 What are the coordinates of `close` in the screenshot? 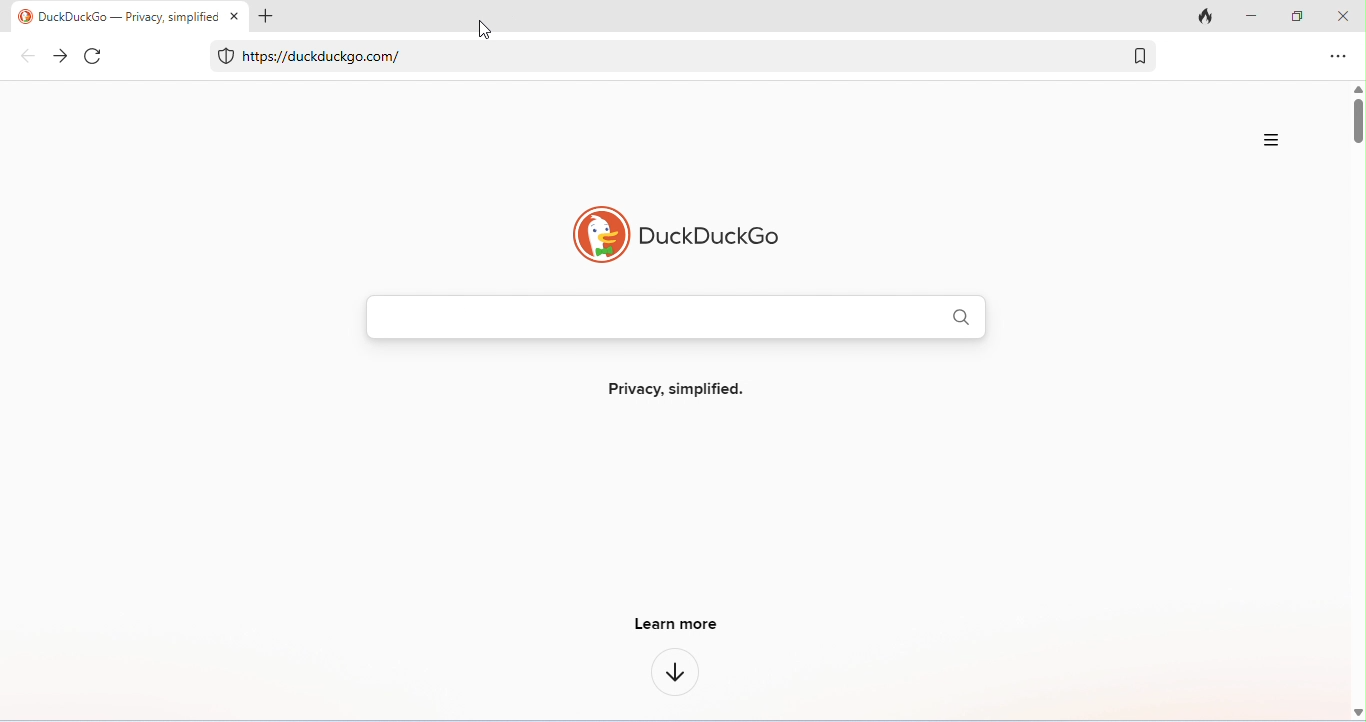 It's located at (236, 15).